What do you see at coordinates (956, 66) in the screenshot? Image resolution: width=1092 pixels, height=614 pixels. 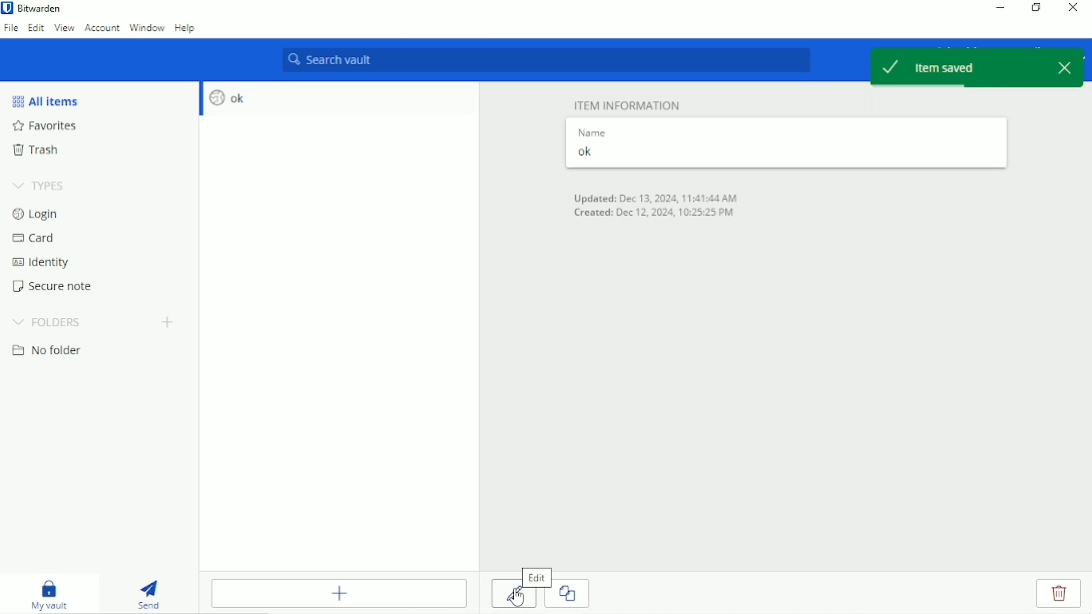 I see `Item saved` at bounding box center [956, 66].